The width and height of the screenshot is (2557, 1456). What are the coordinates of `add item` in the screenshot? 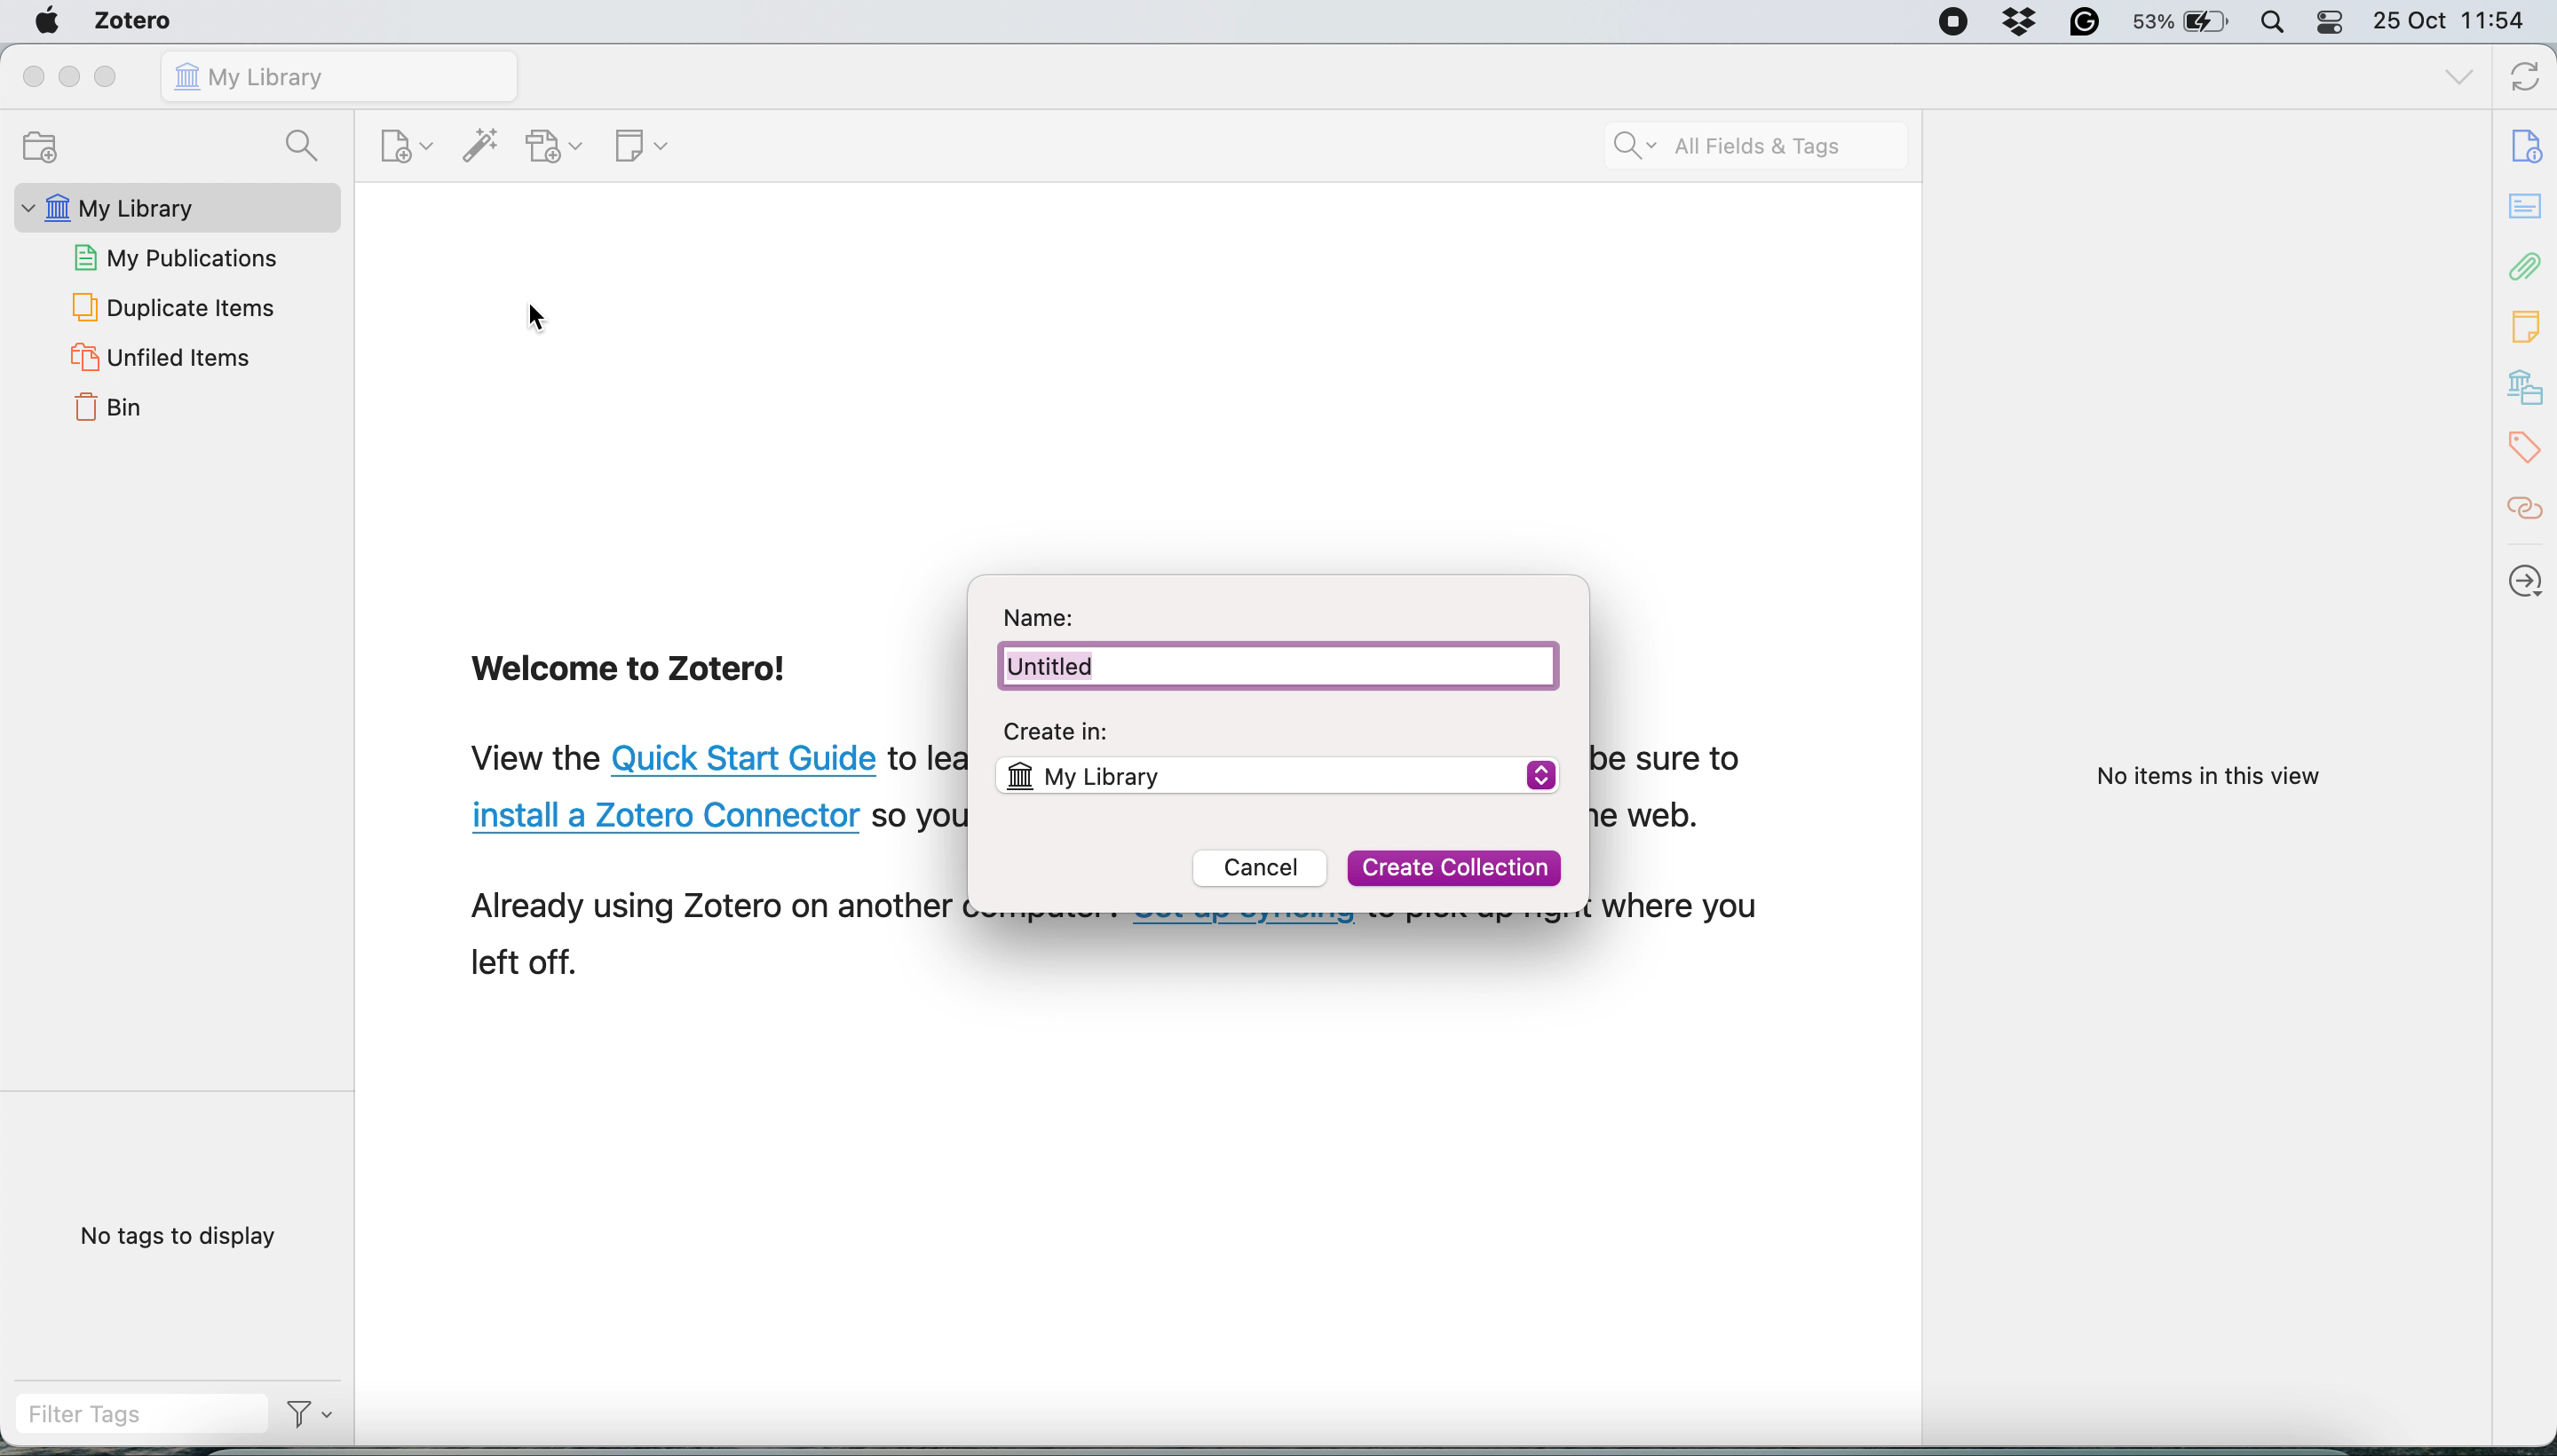 It's located at (477, 146).